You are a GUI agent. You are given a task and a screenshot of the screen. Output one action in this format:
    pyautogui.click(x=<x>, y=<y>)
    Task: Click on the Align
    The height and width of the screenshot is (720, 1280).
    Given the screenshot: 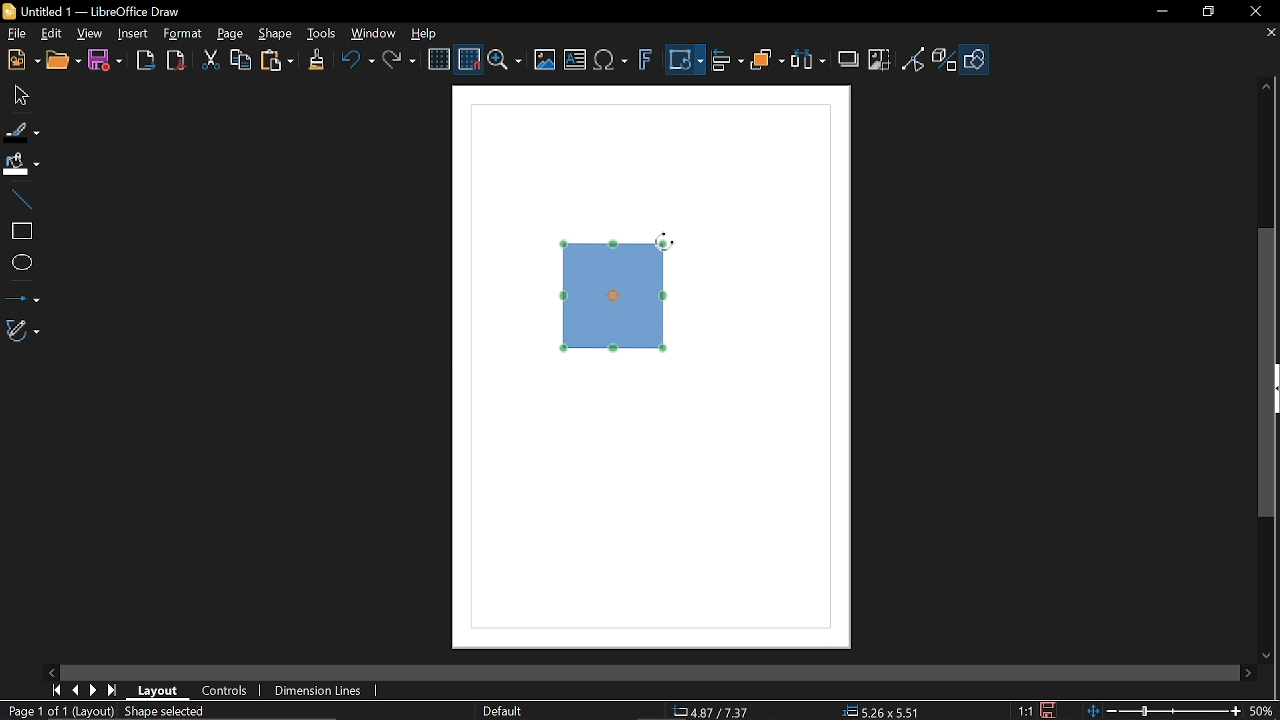 What is the action you would take?
    pyautogui.click(x=727, y=60)
    